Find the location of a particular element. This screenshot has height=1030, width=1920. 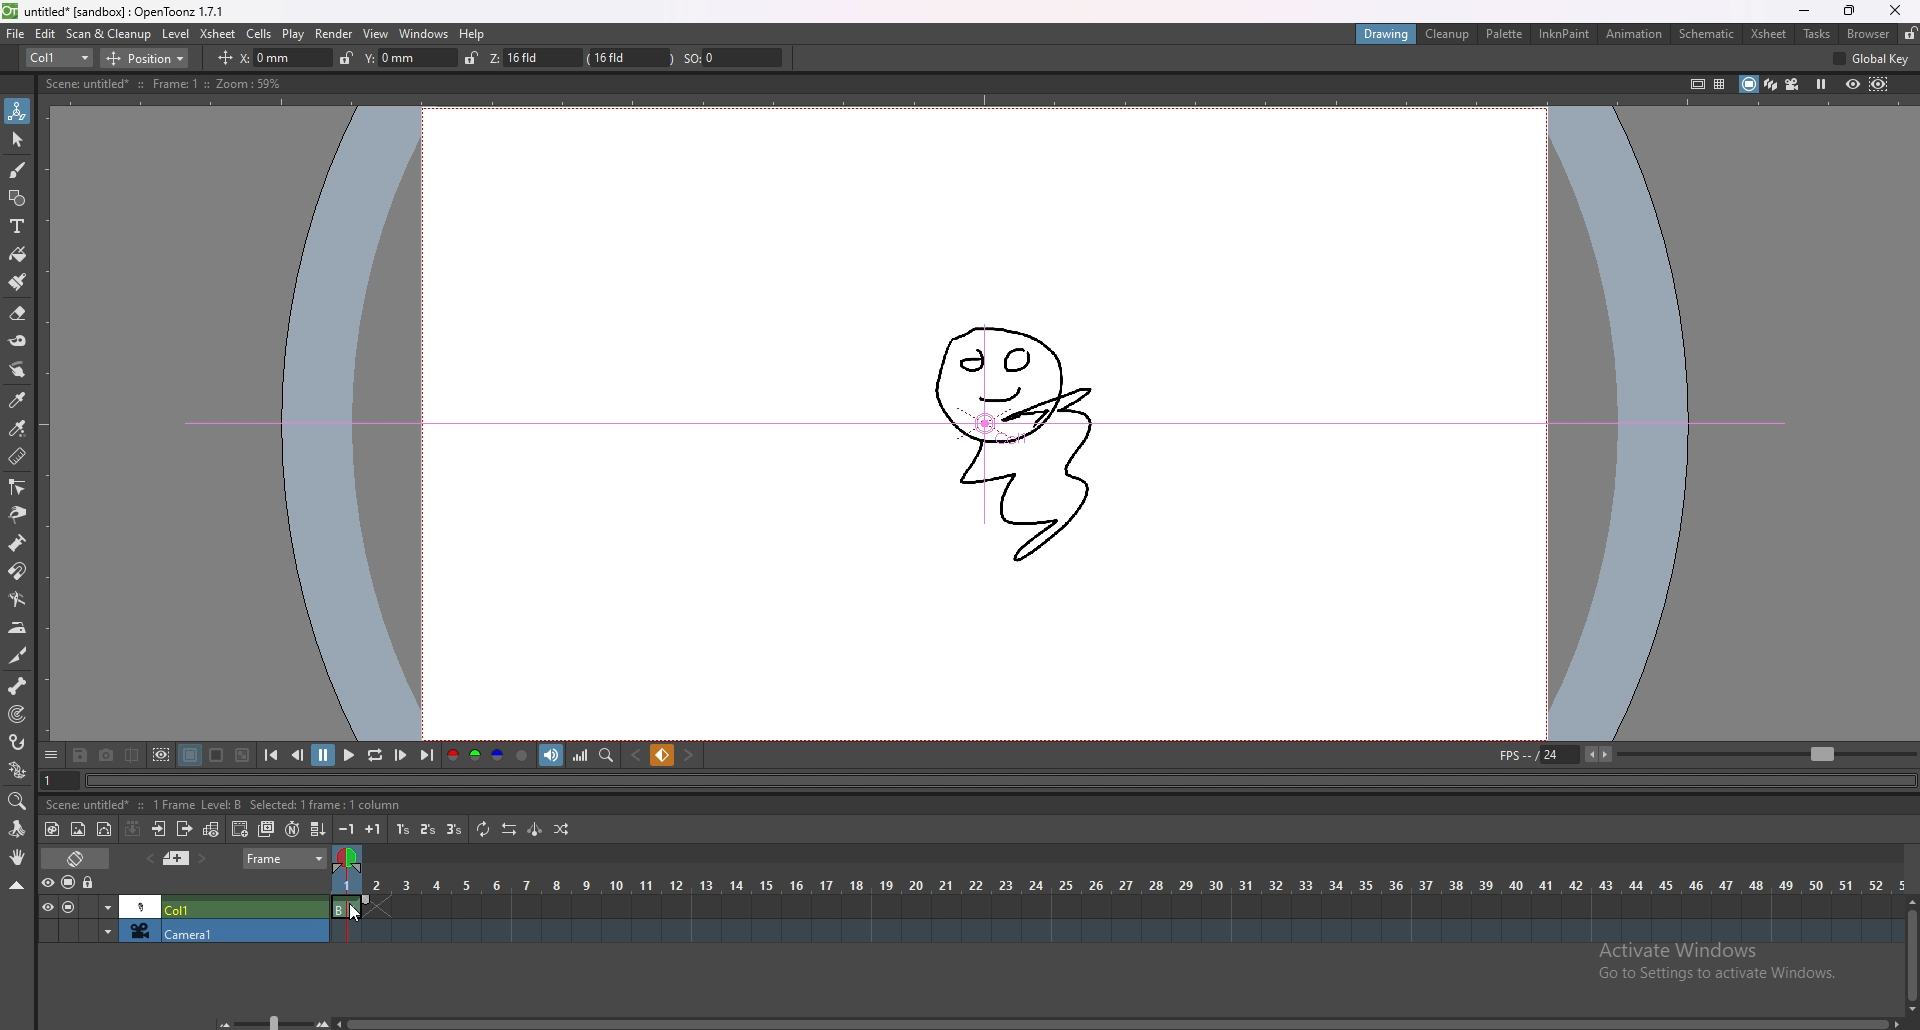

set key is located at coordinates (664, 755).